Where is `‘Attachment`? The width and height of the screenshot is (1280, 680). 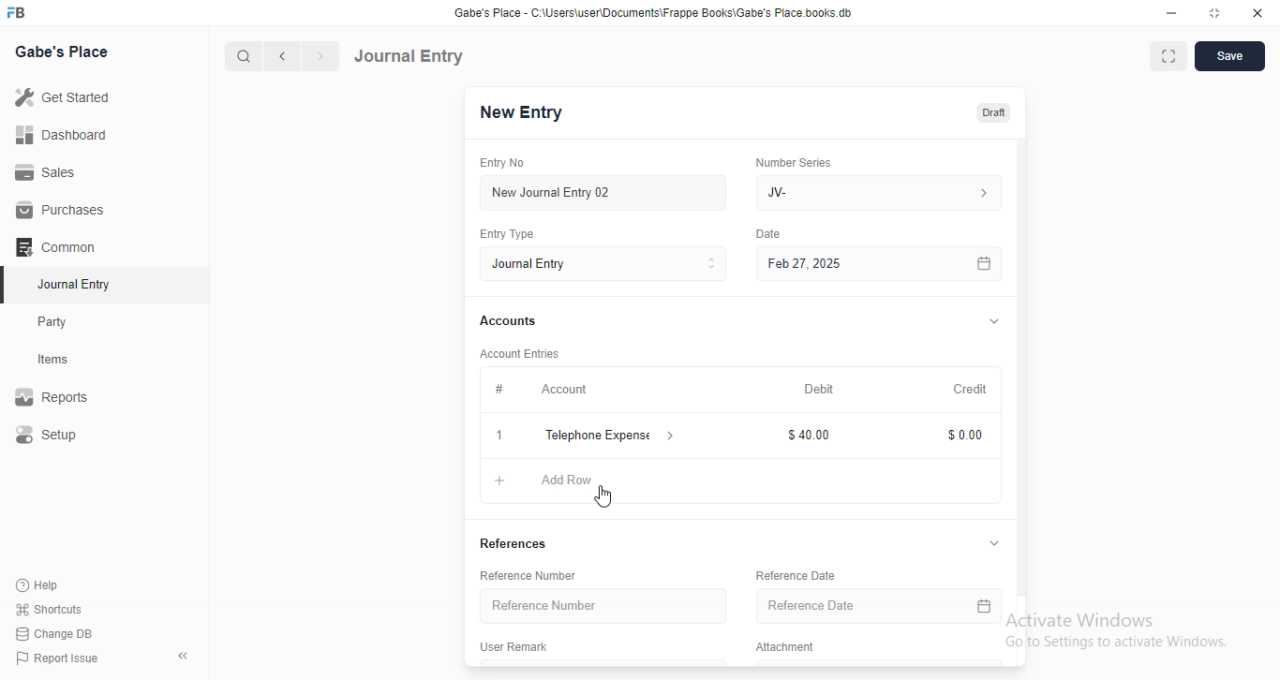
‘Attachment is located at coordinates (783, 646).